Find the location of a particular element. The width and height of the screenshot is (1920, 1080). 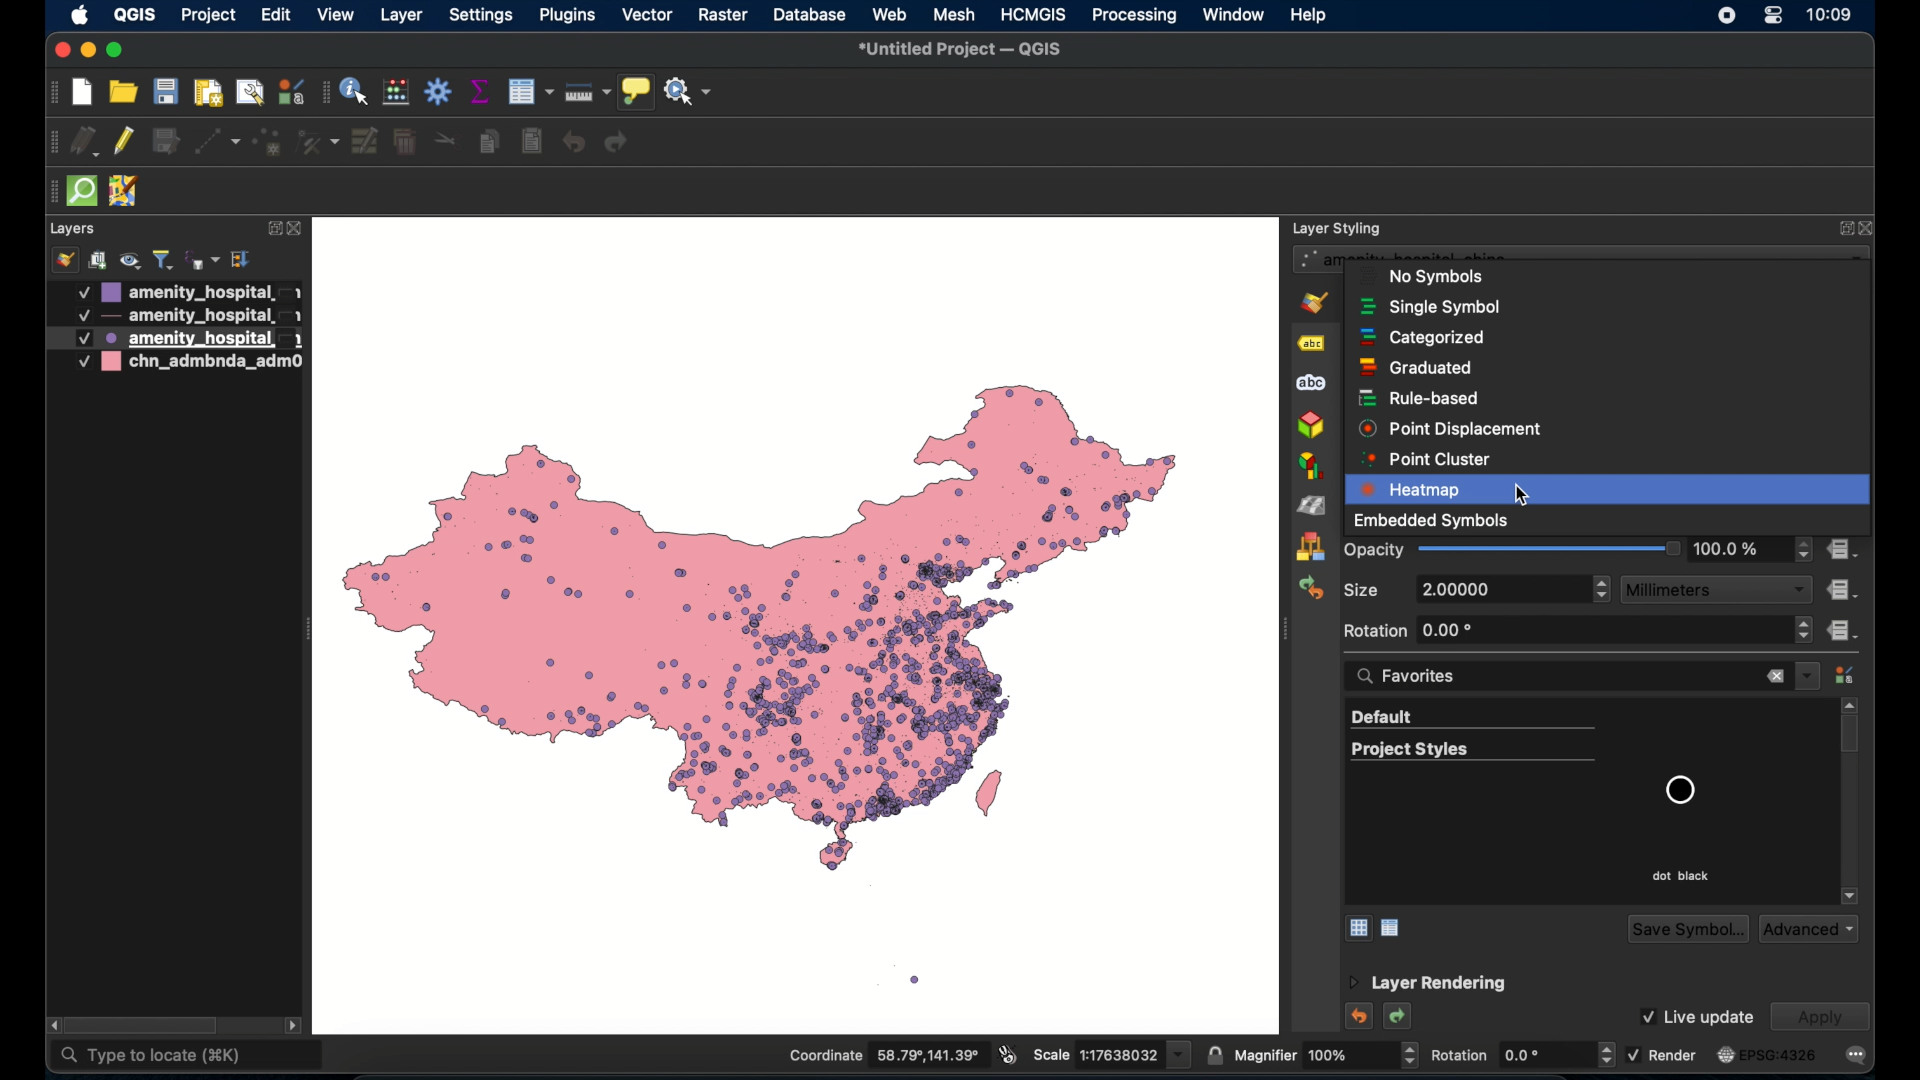

toggle mouse extents and display position is located at coordinates (1007, 1054).